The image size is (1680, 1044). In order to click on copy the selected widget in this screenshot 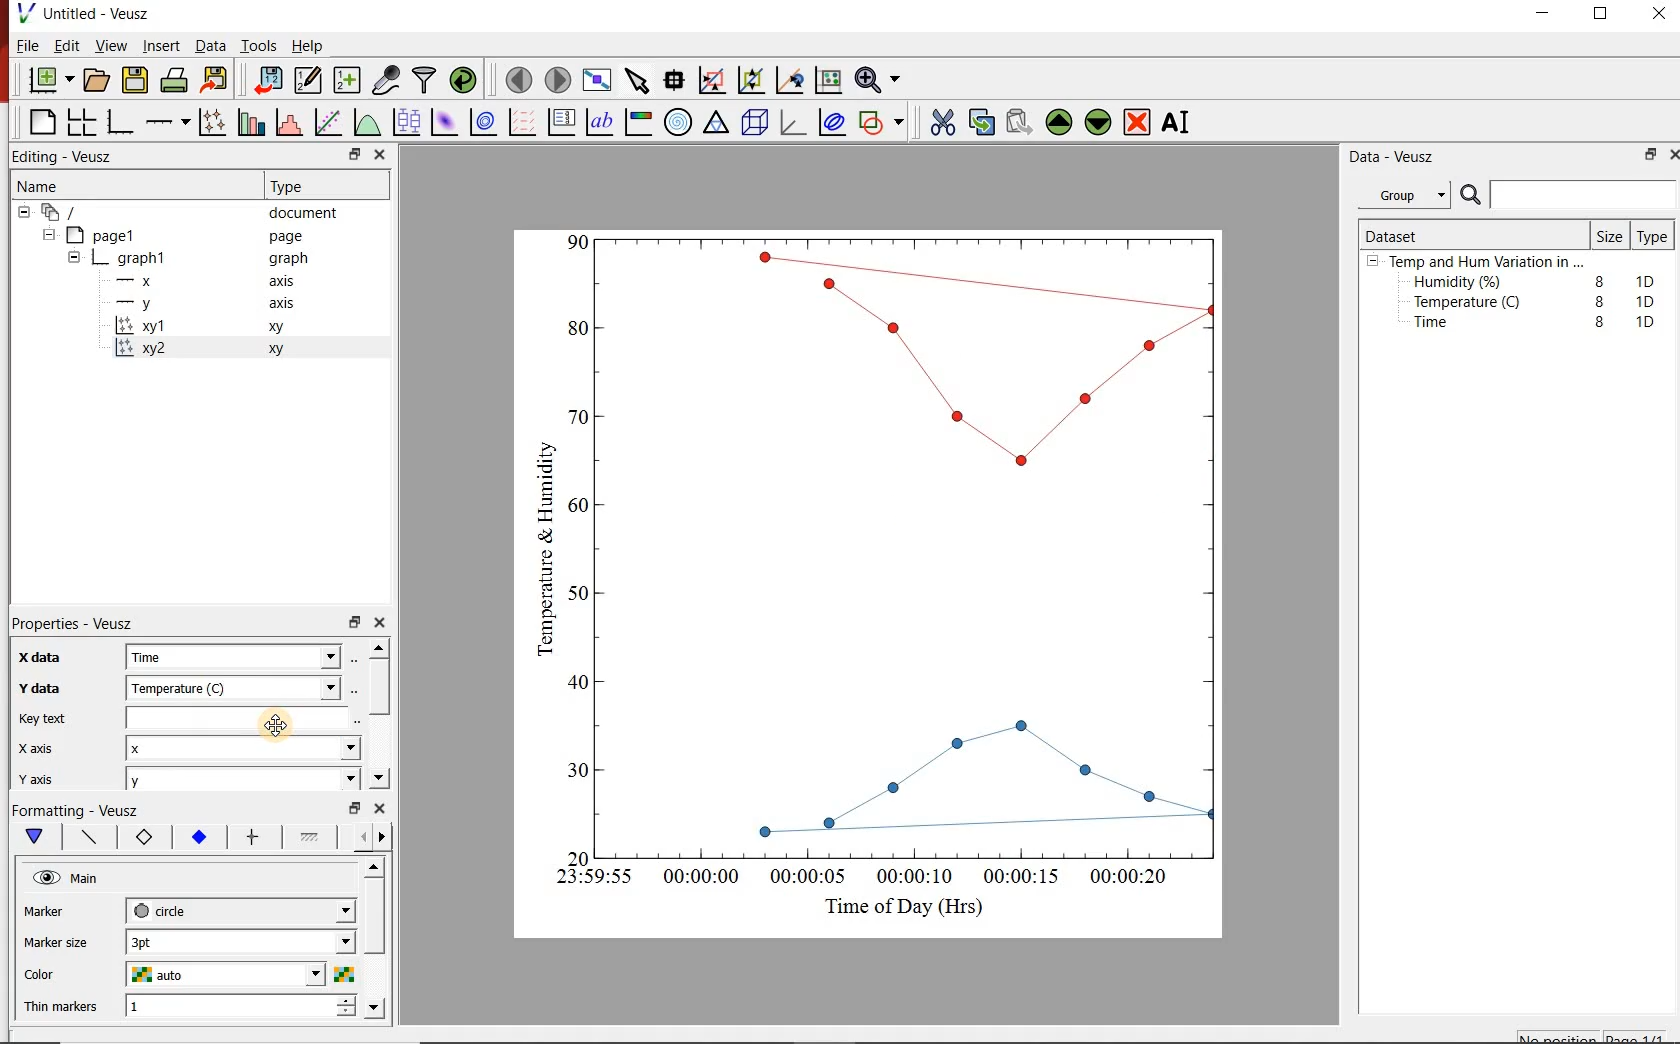, I will do `click(981, 122)`.